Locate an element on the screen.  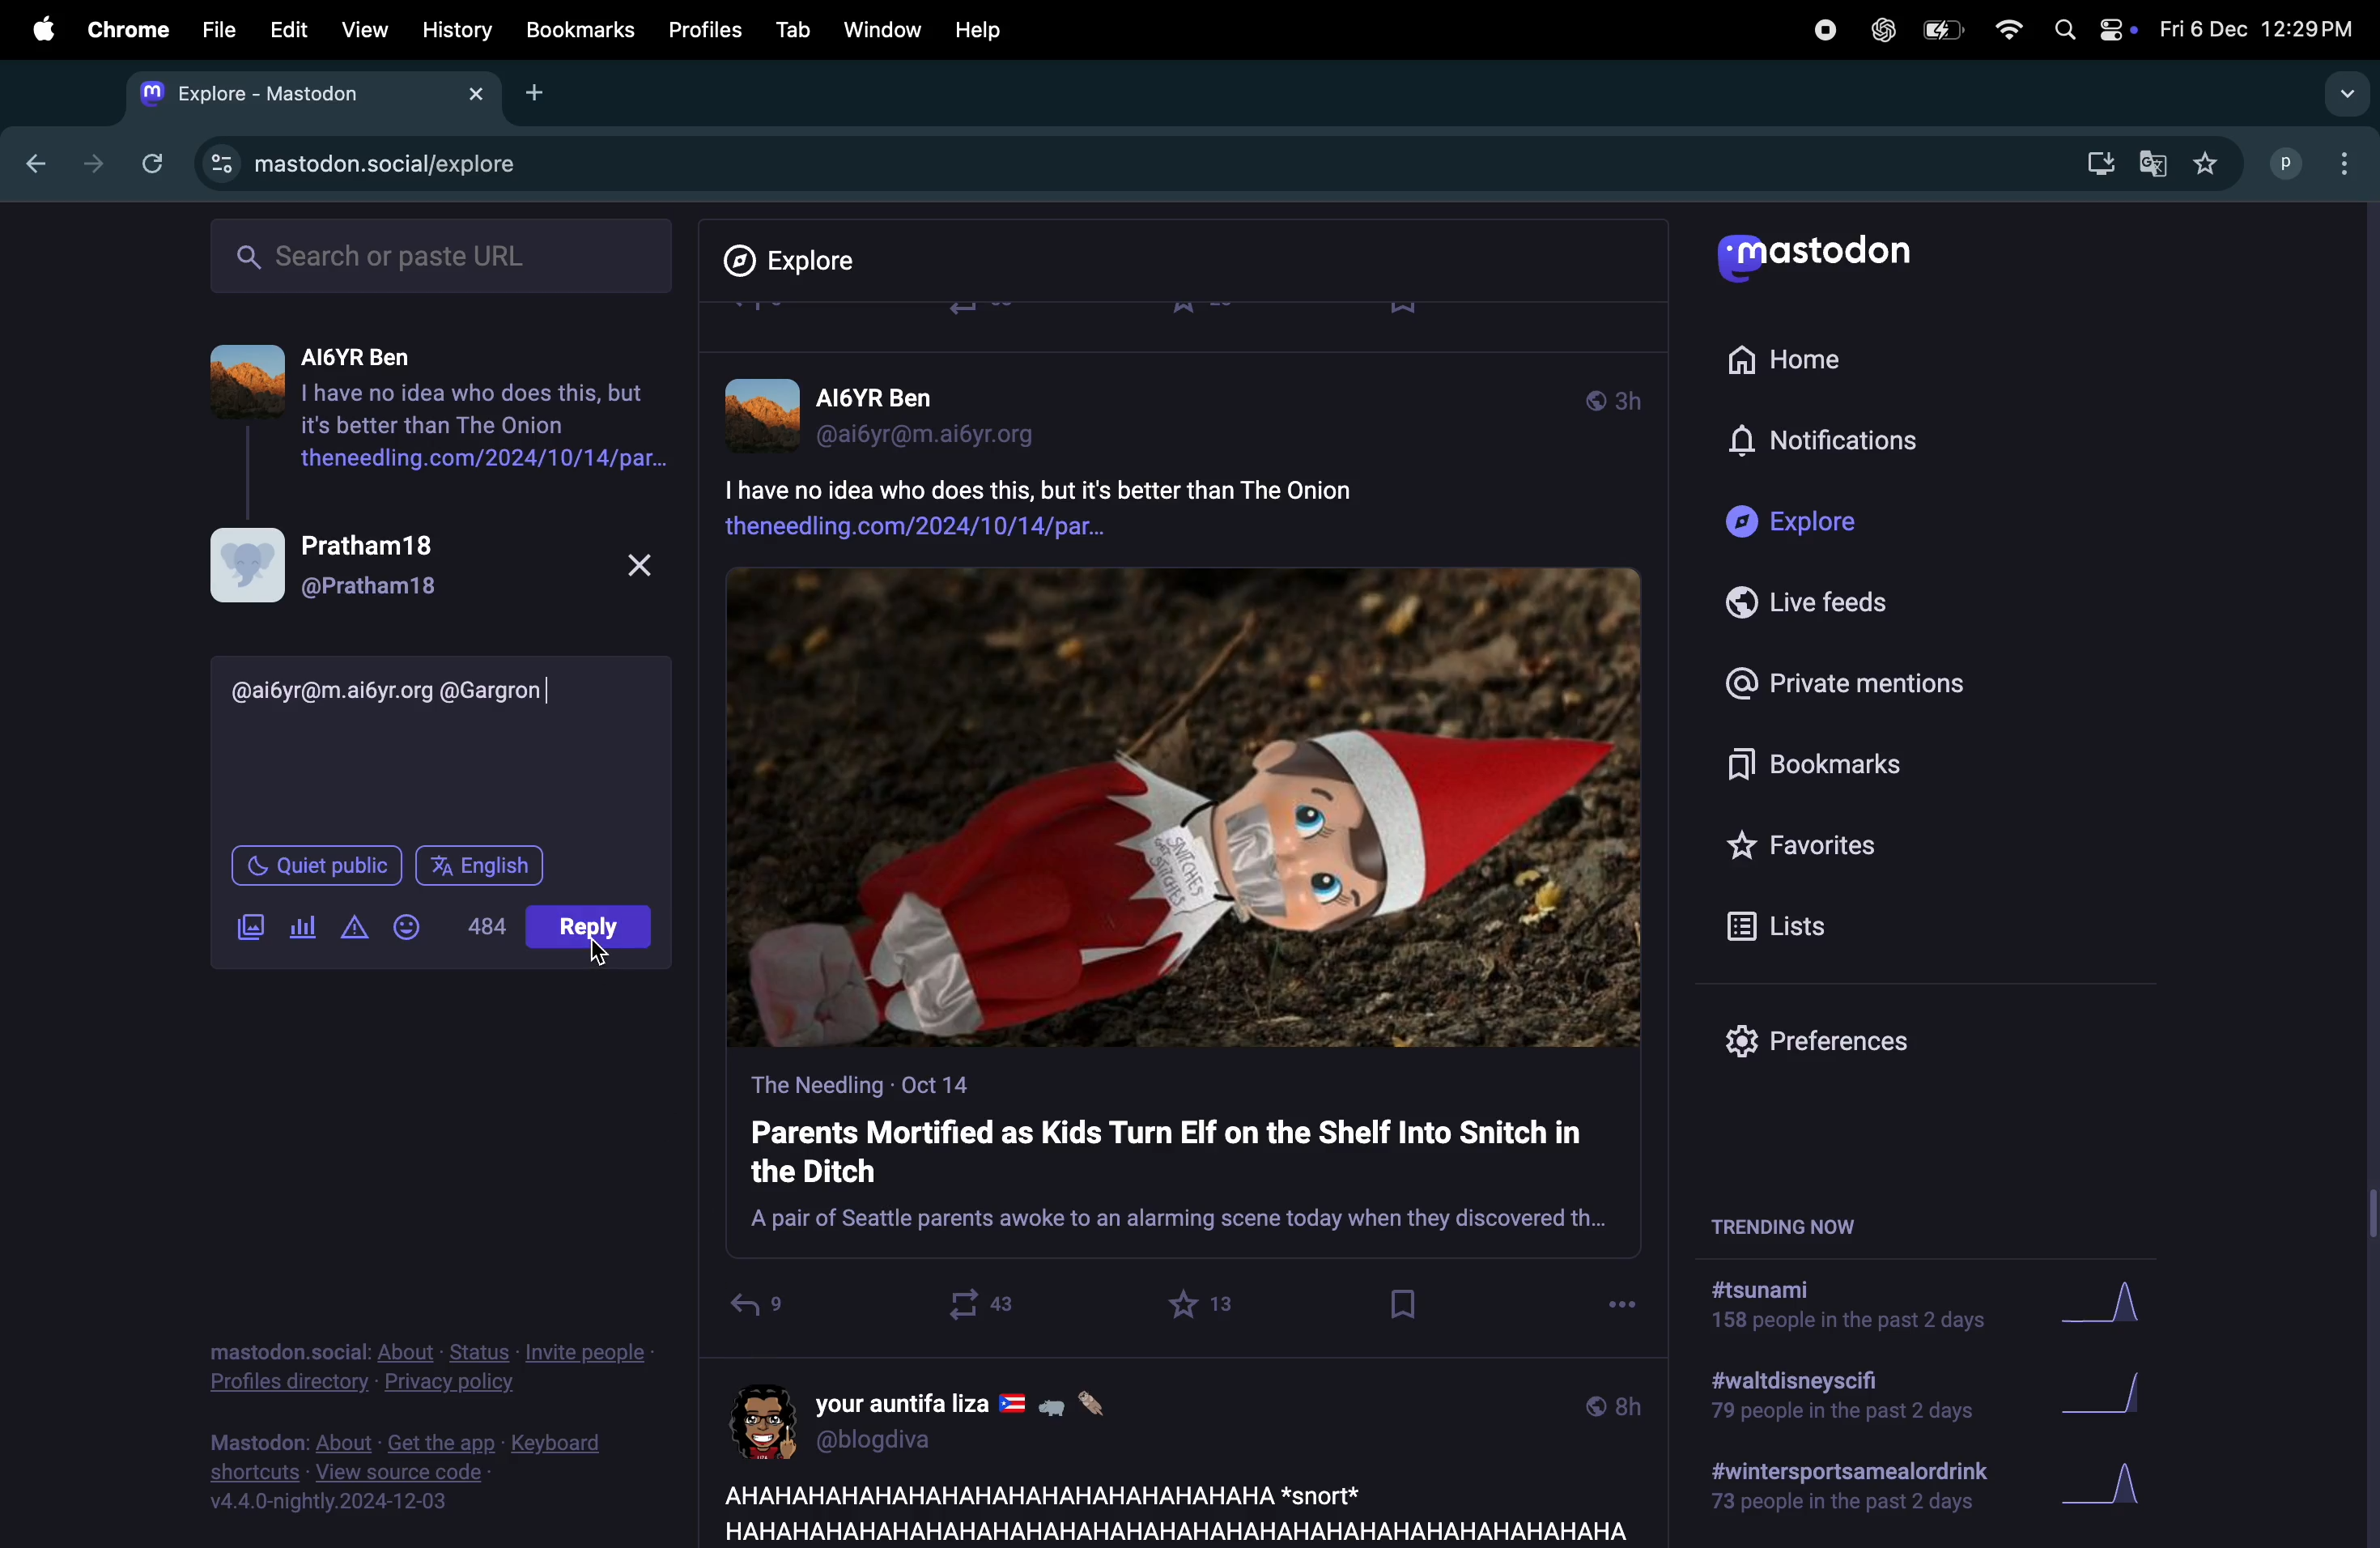
file is located at coordinates (219, 29).